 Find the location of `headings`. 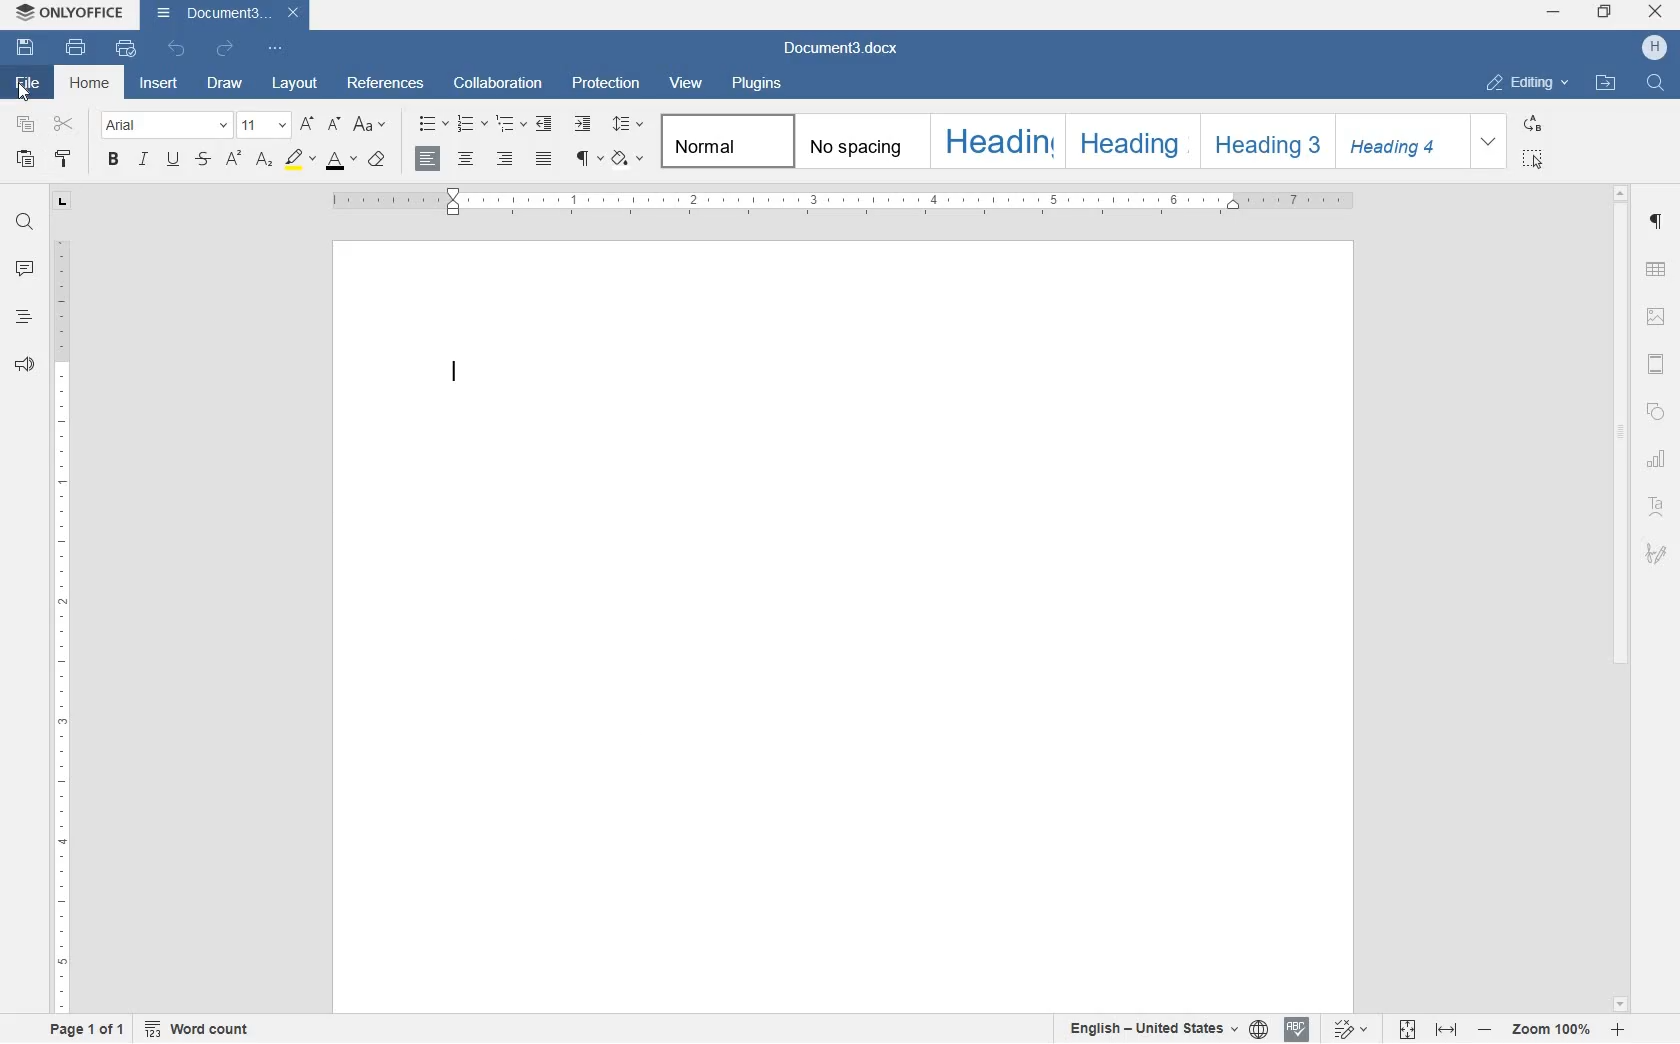

headings is located at coordinates (22, 321).